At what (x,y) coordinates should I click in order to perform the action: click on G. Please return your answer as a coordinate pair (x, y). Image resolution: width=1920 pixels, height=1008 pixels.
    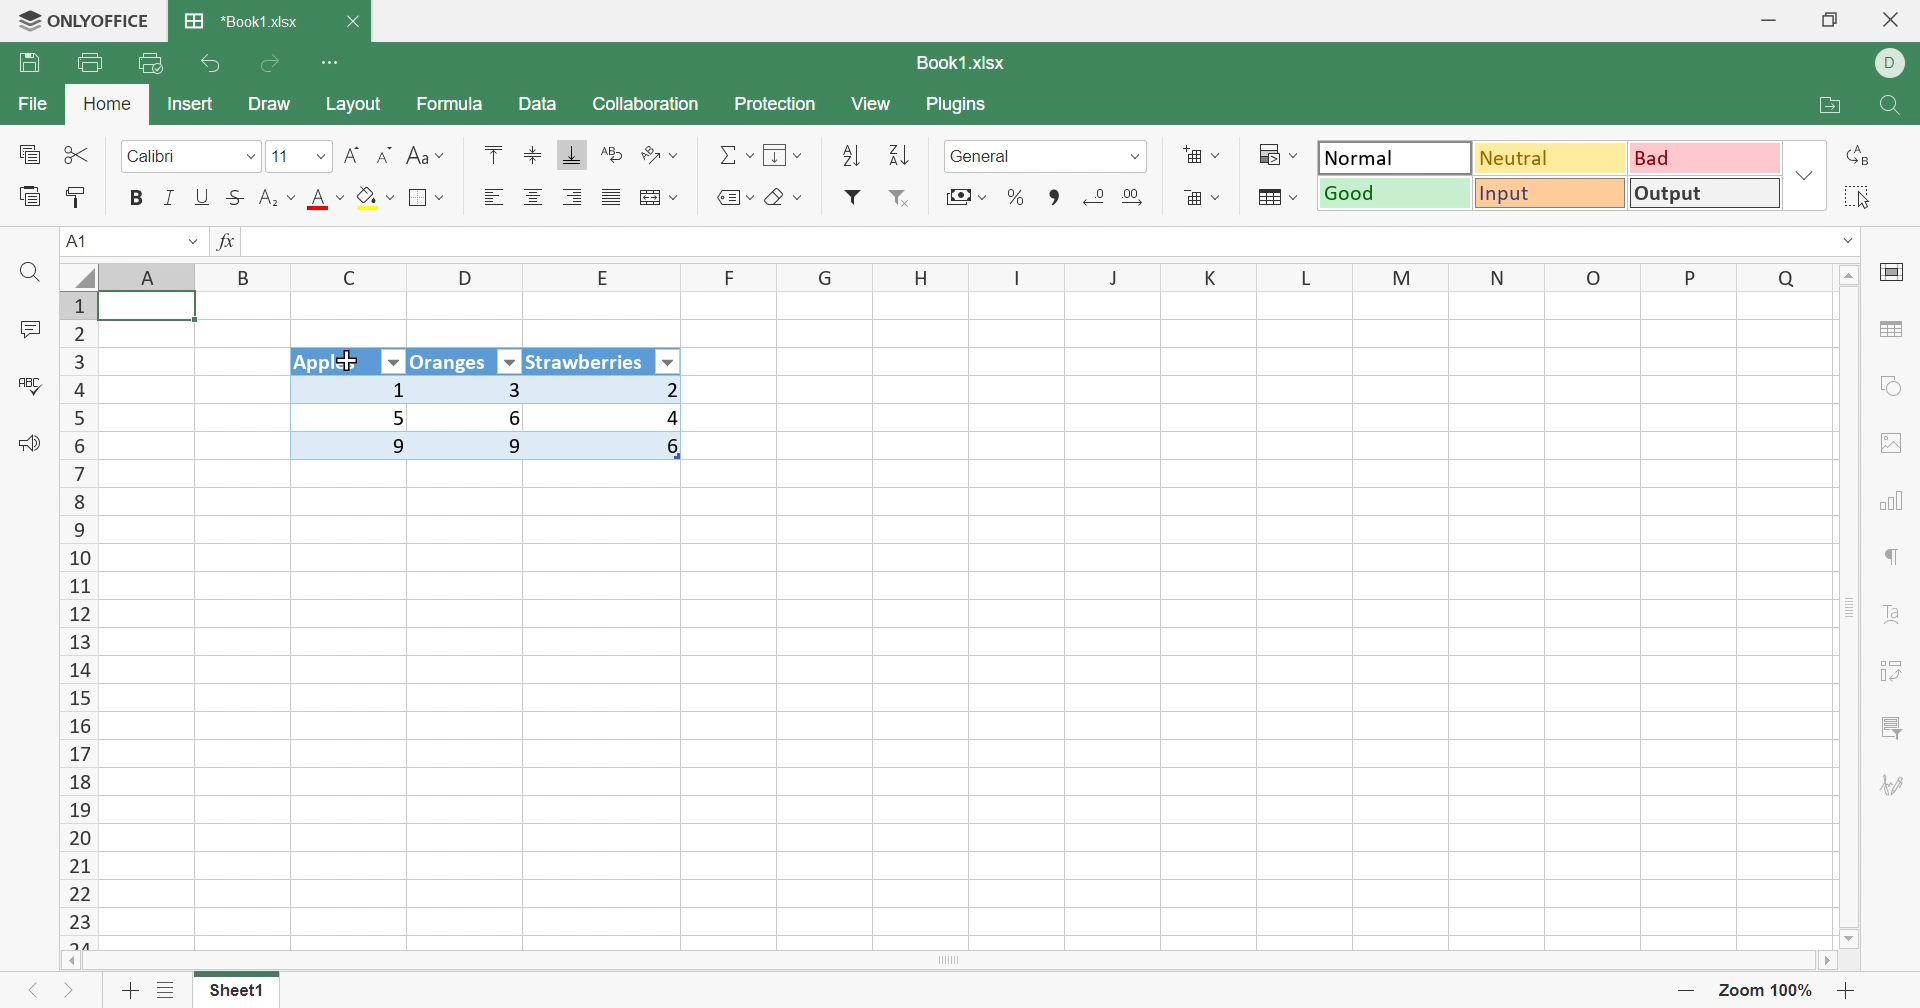
    Looking at the image, I should click on (827, 277).